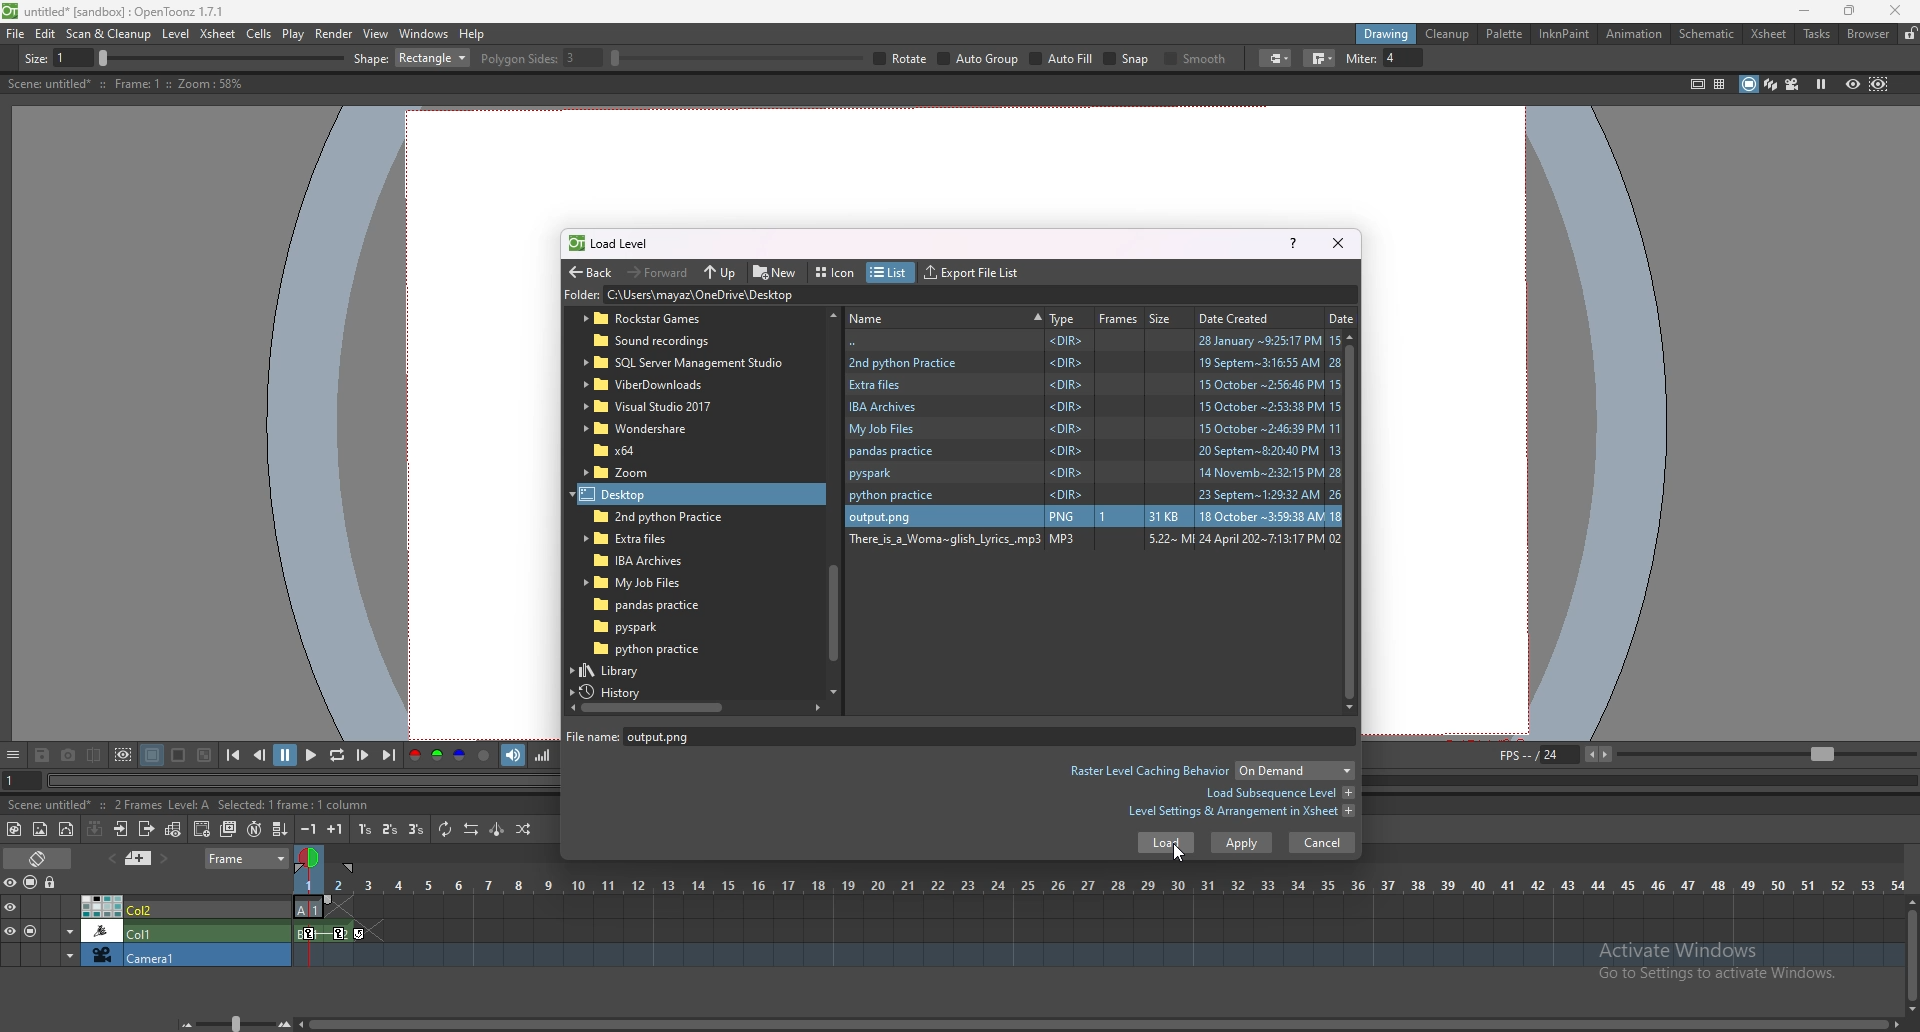  I want to click on field guide, so click(1720, 84).